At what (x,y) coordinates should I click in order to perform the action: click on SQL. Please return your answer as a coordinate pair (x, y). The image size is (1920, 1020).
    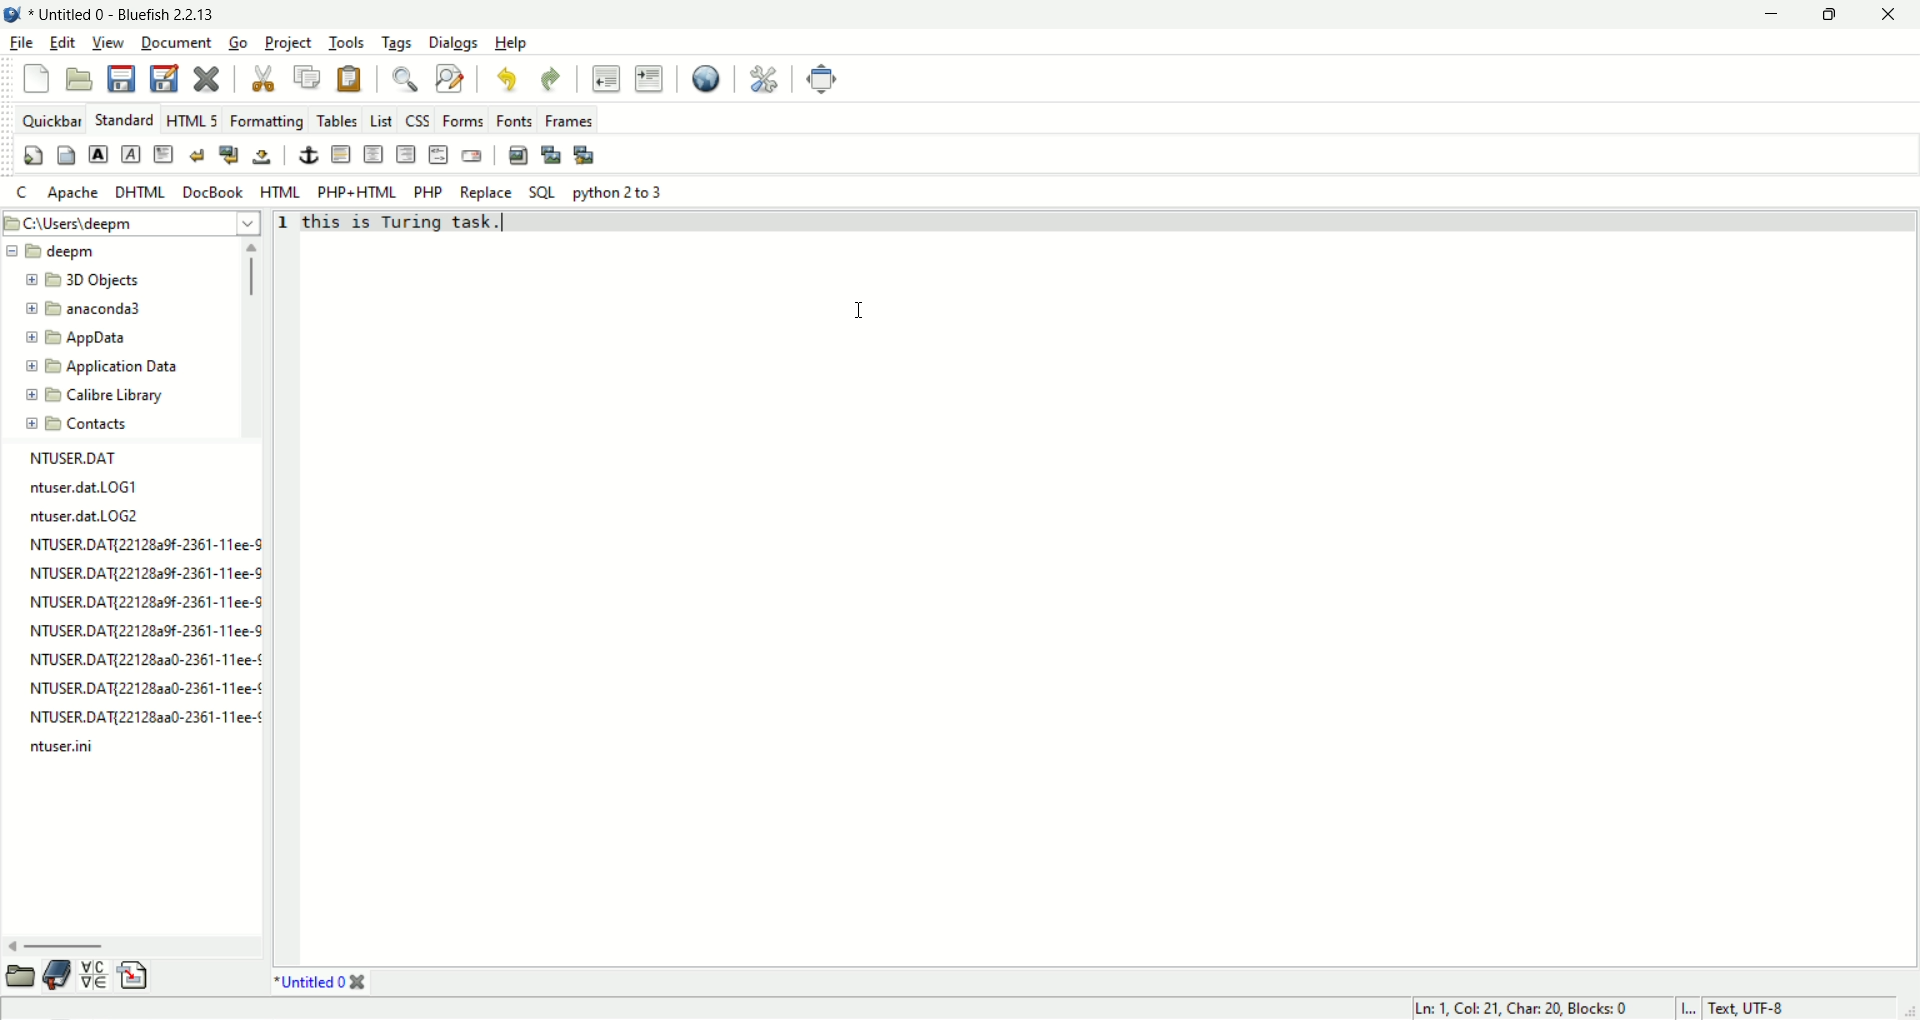
    Looking at the image, I should click on (543, 192).